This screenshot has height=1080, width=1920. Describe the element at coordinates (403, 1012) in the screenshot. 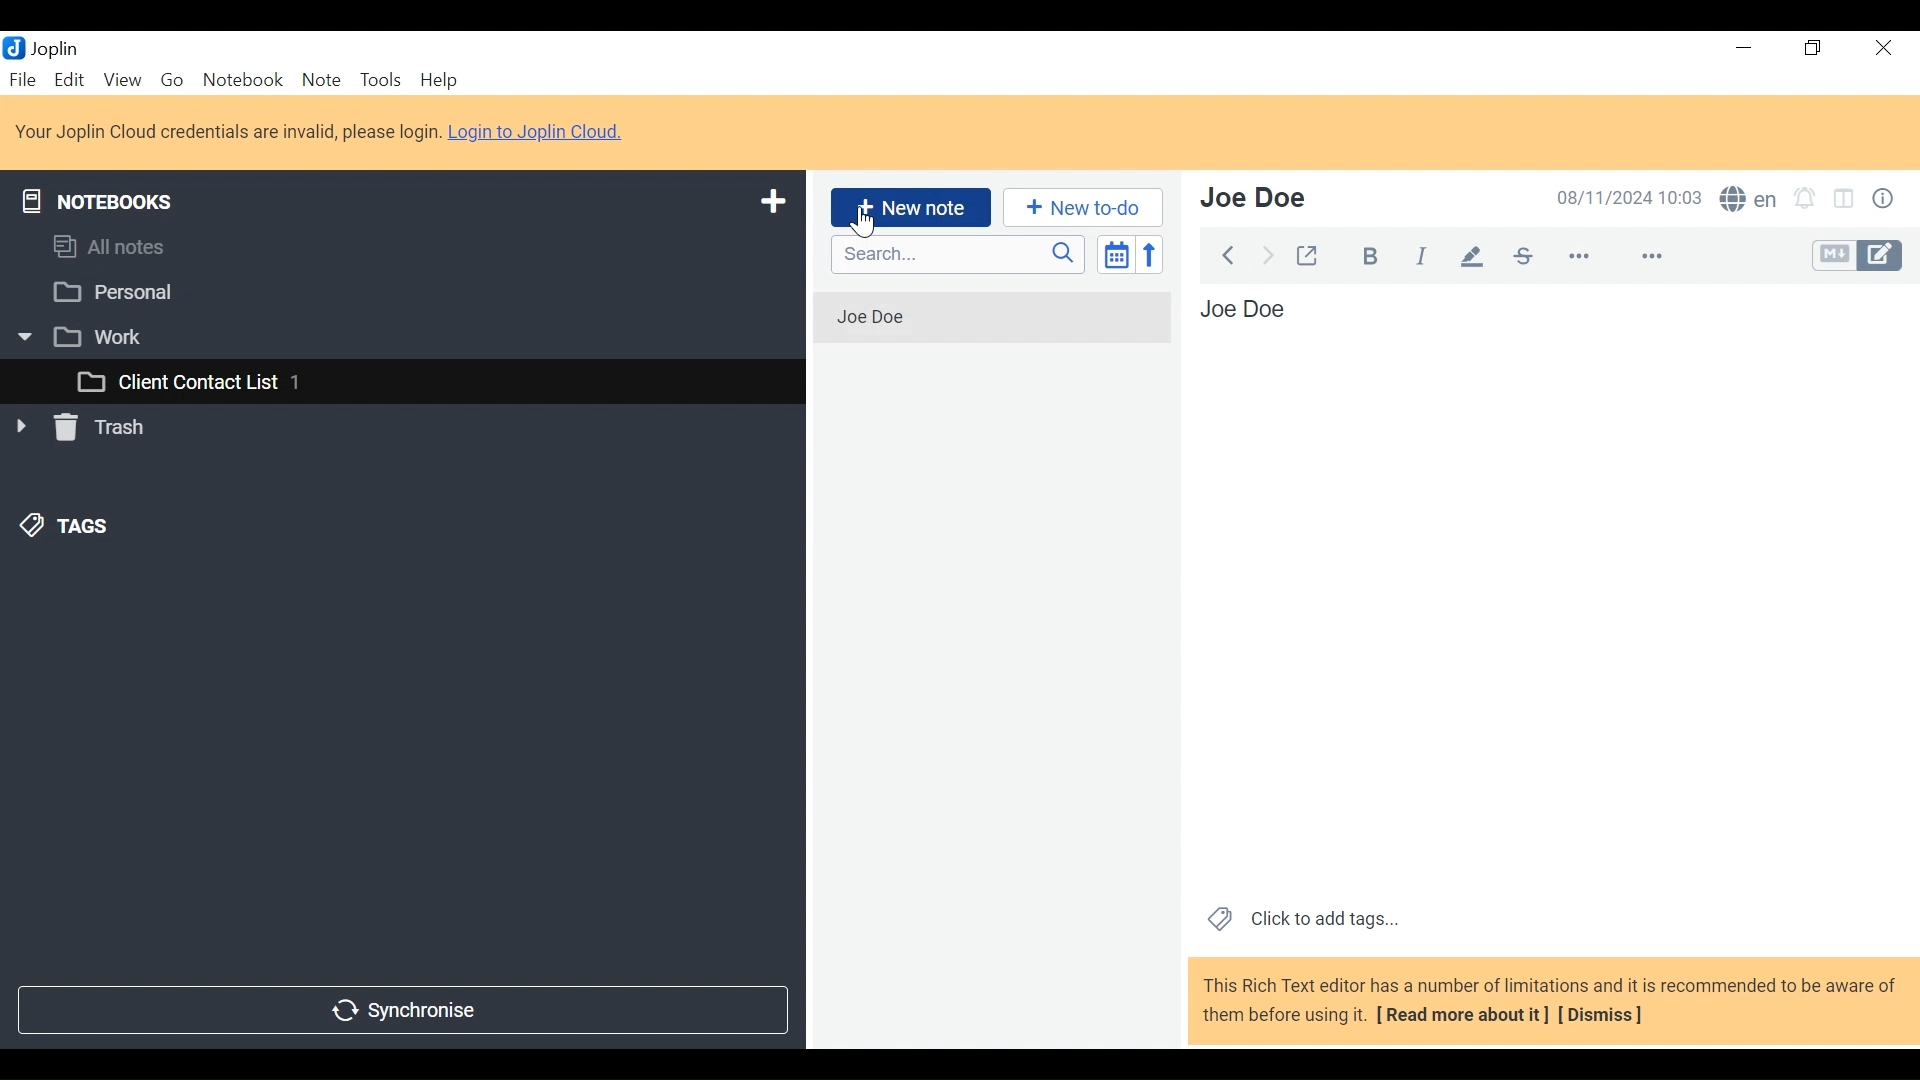

I see `Synchronise` at that location.